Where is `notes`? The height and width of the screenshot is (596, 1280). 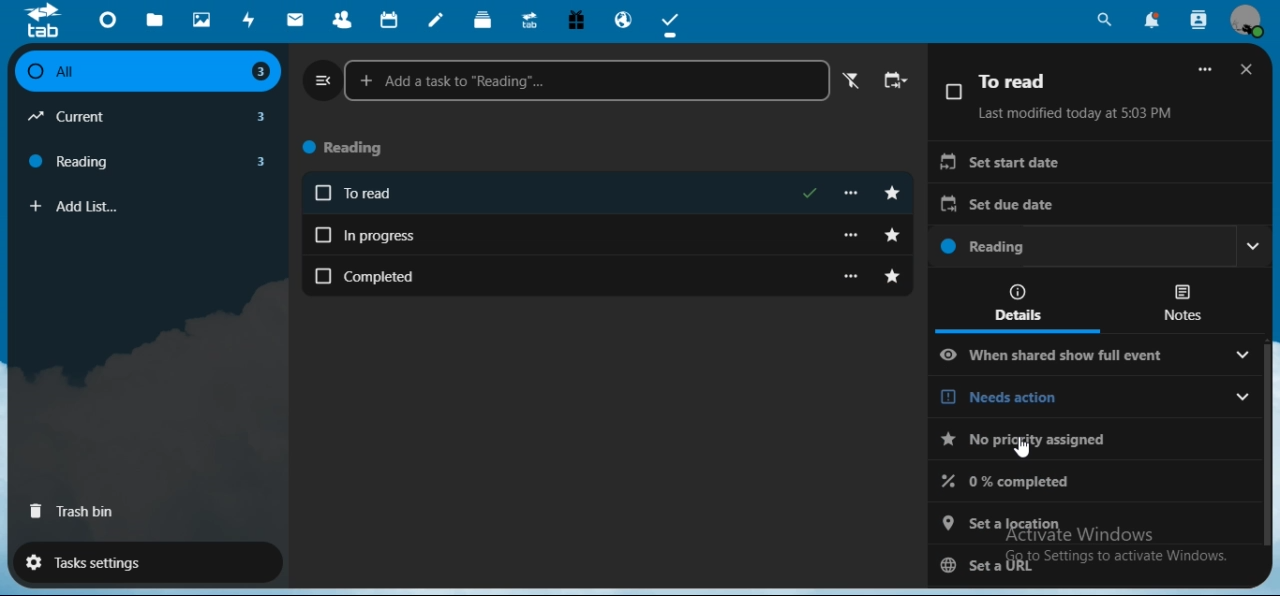
notes is located at coordinates (1180, 302).